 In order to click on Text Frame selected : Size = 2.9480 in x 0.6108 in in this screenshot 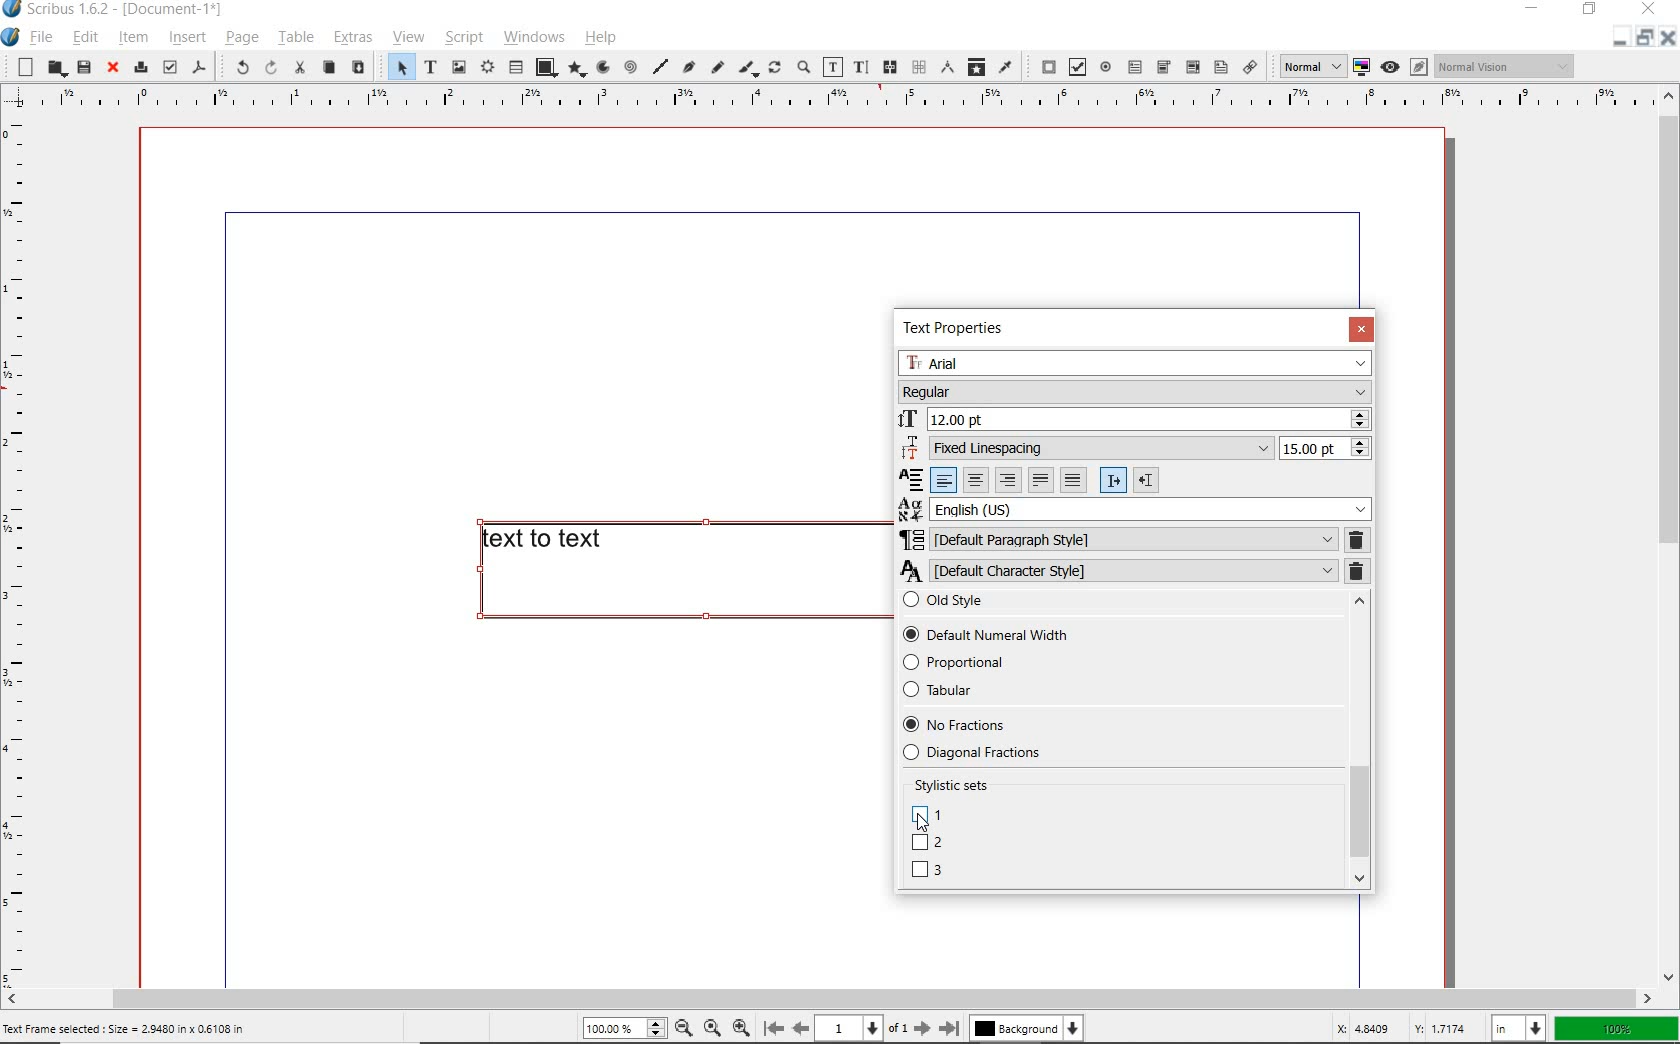, I will do `click(126, 1030)`.